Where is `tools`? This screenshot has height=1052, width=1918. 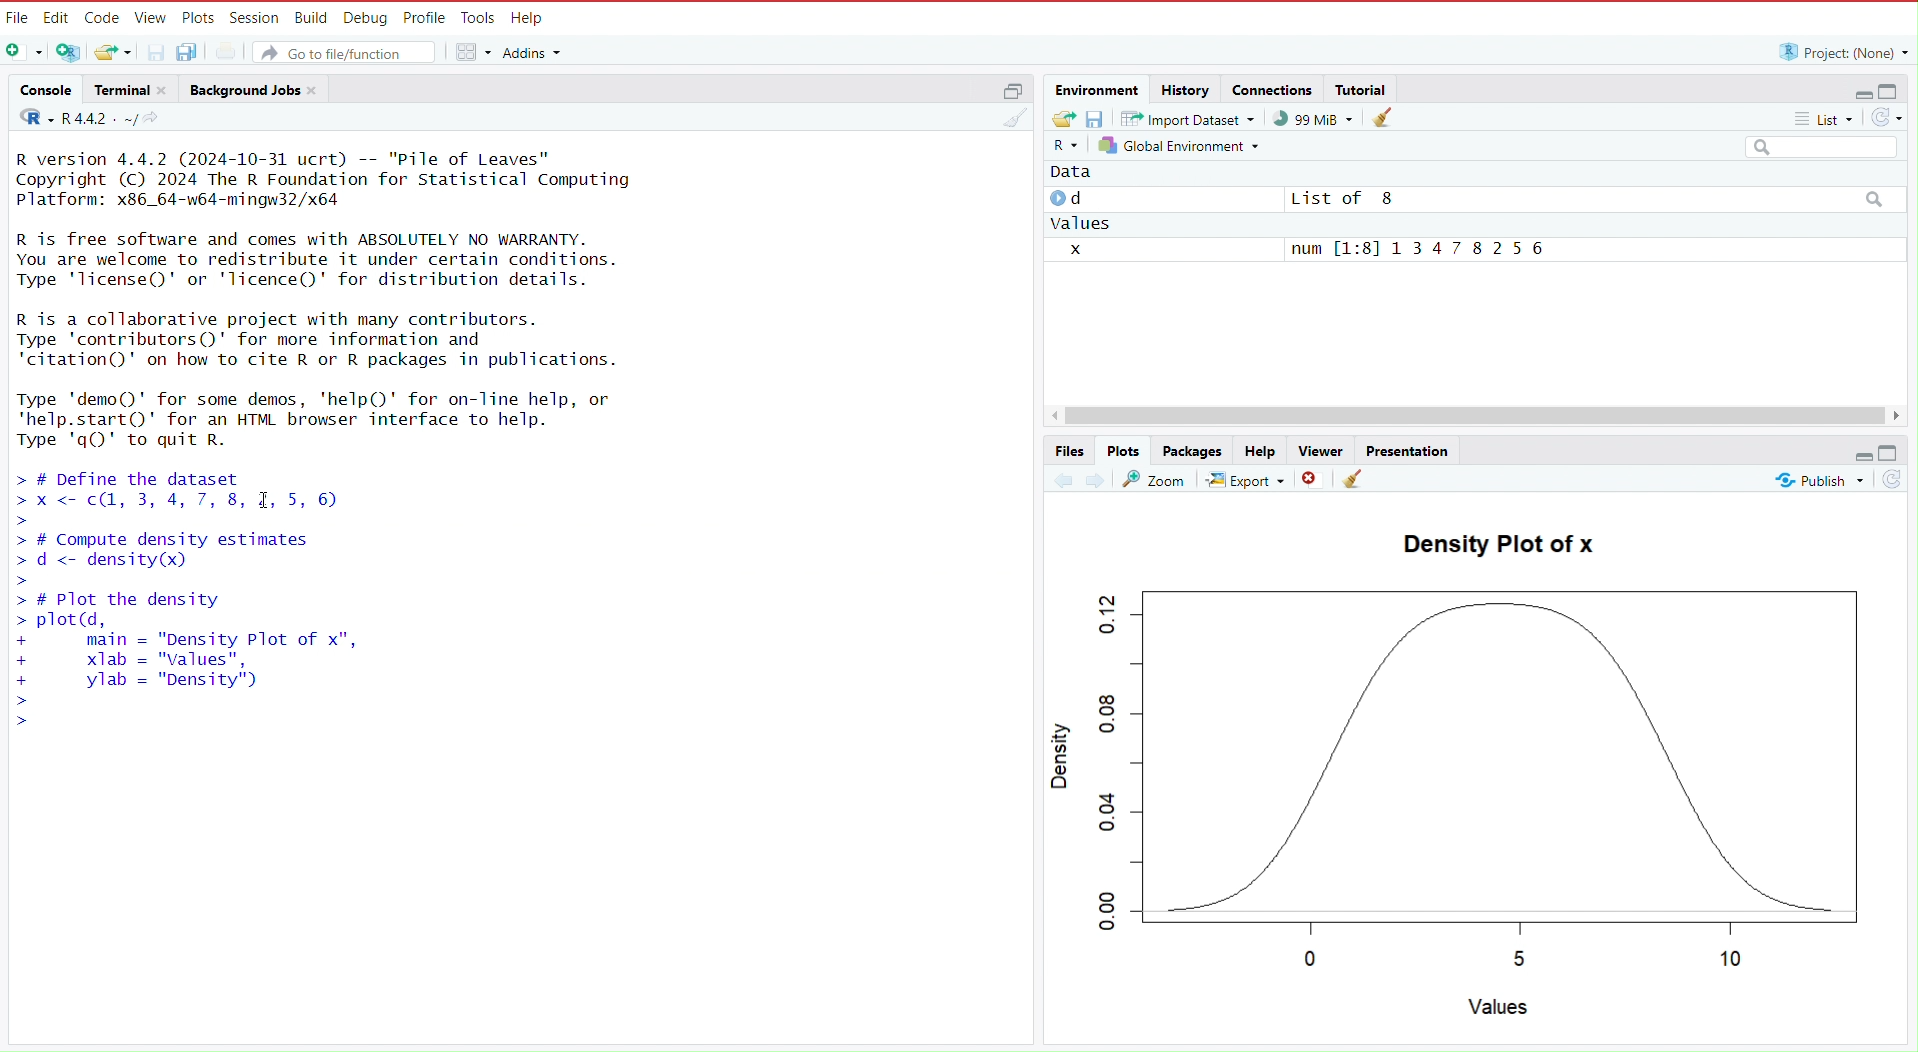 tools is located at coordinates (480, 15).